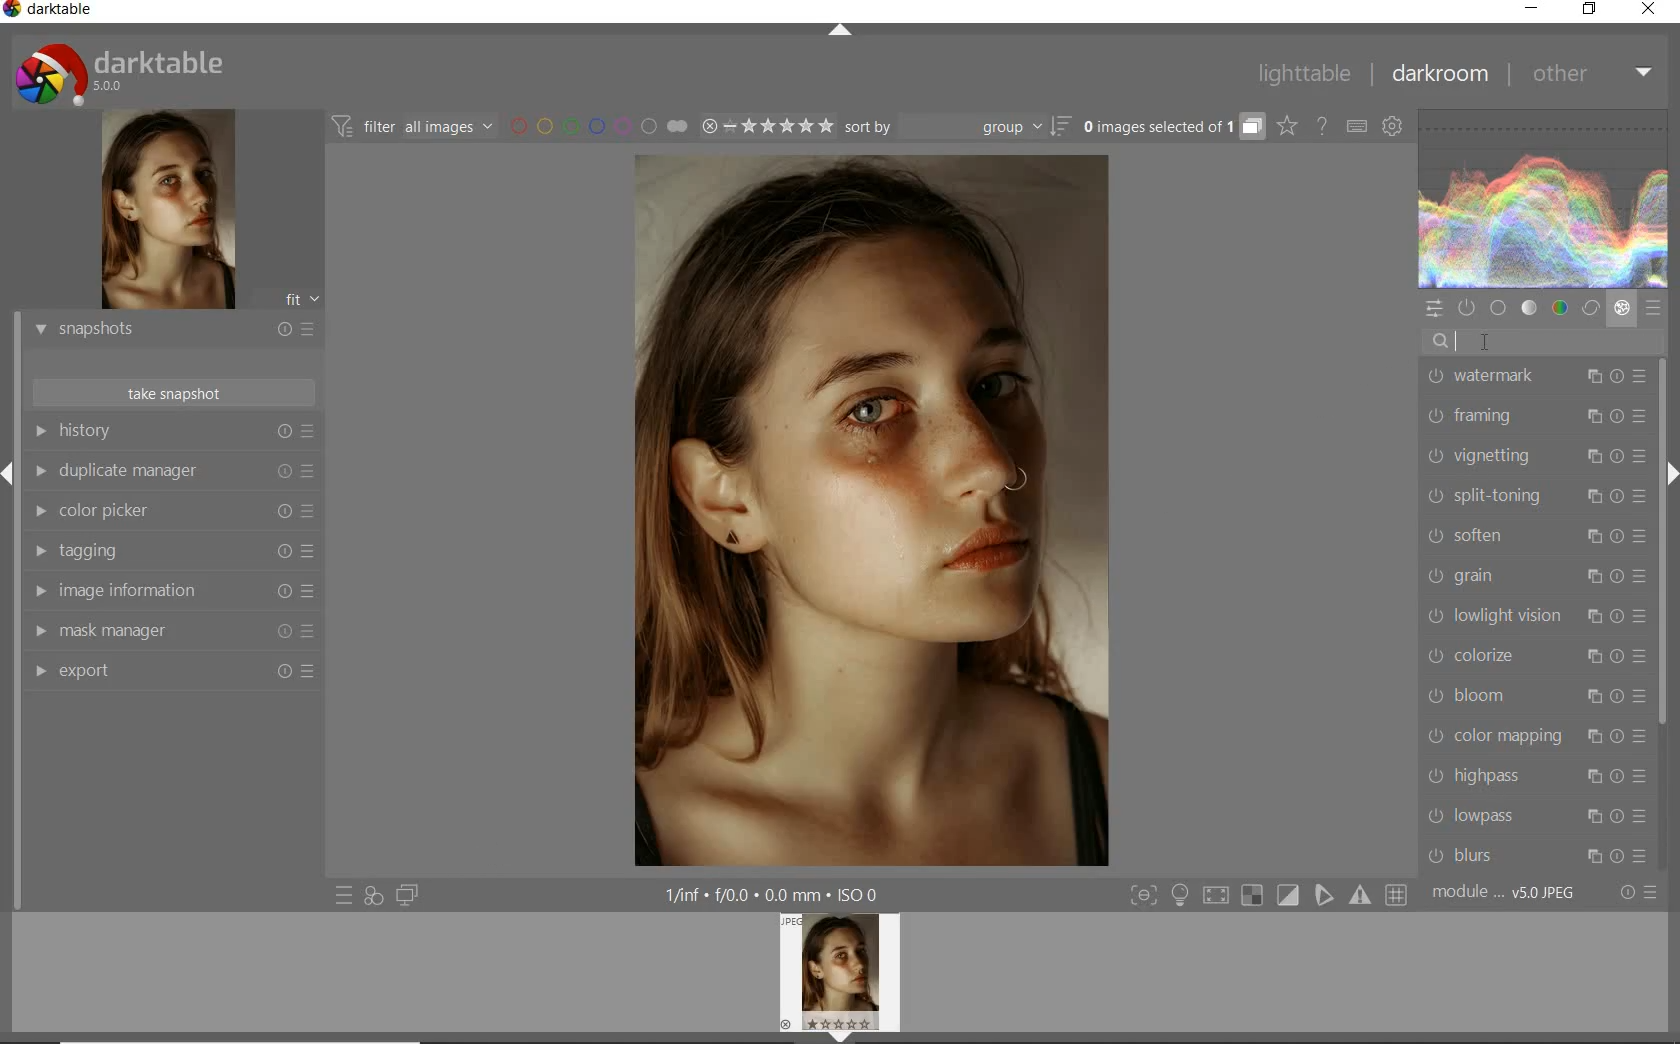  What do you see at coordinates (173, 673) in the screenshot?
I see `export` at bounding box center [173, 673].